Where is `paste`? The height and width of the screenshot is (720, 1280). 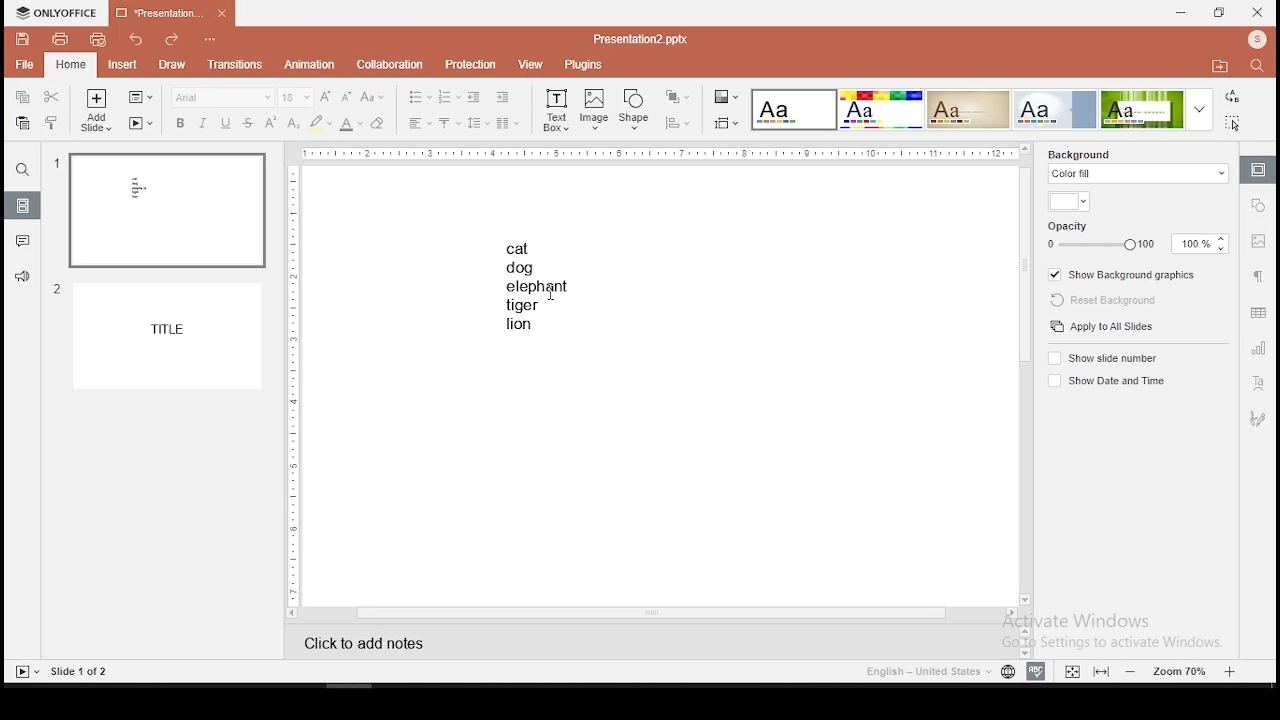
paste is located at coordinates (22, 123).